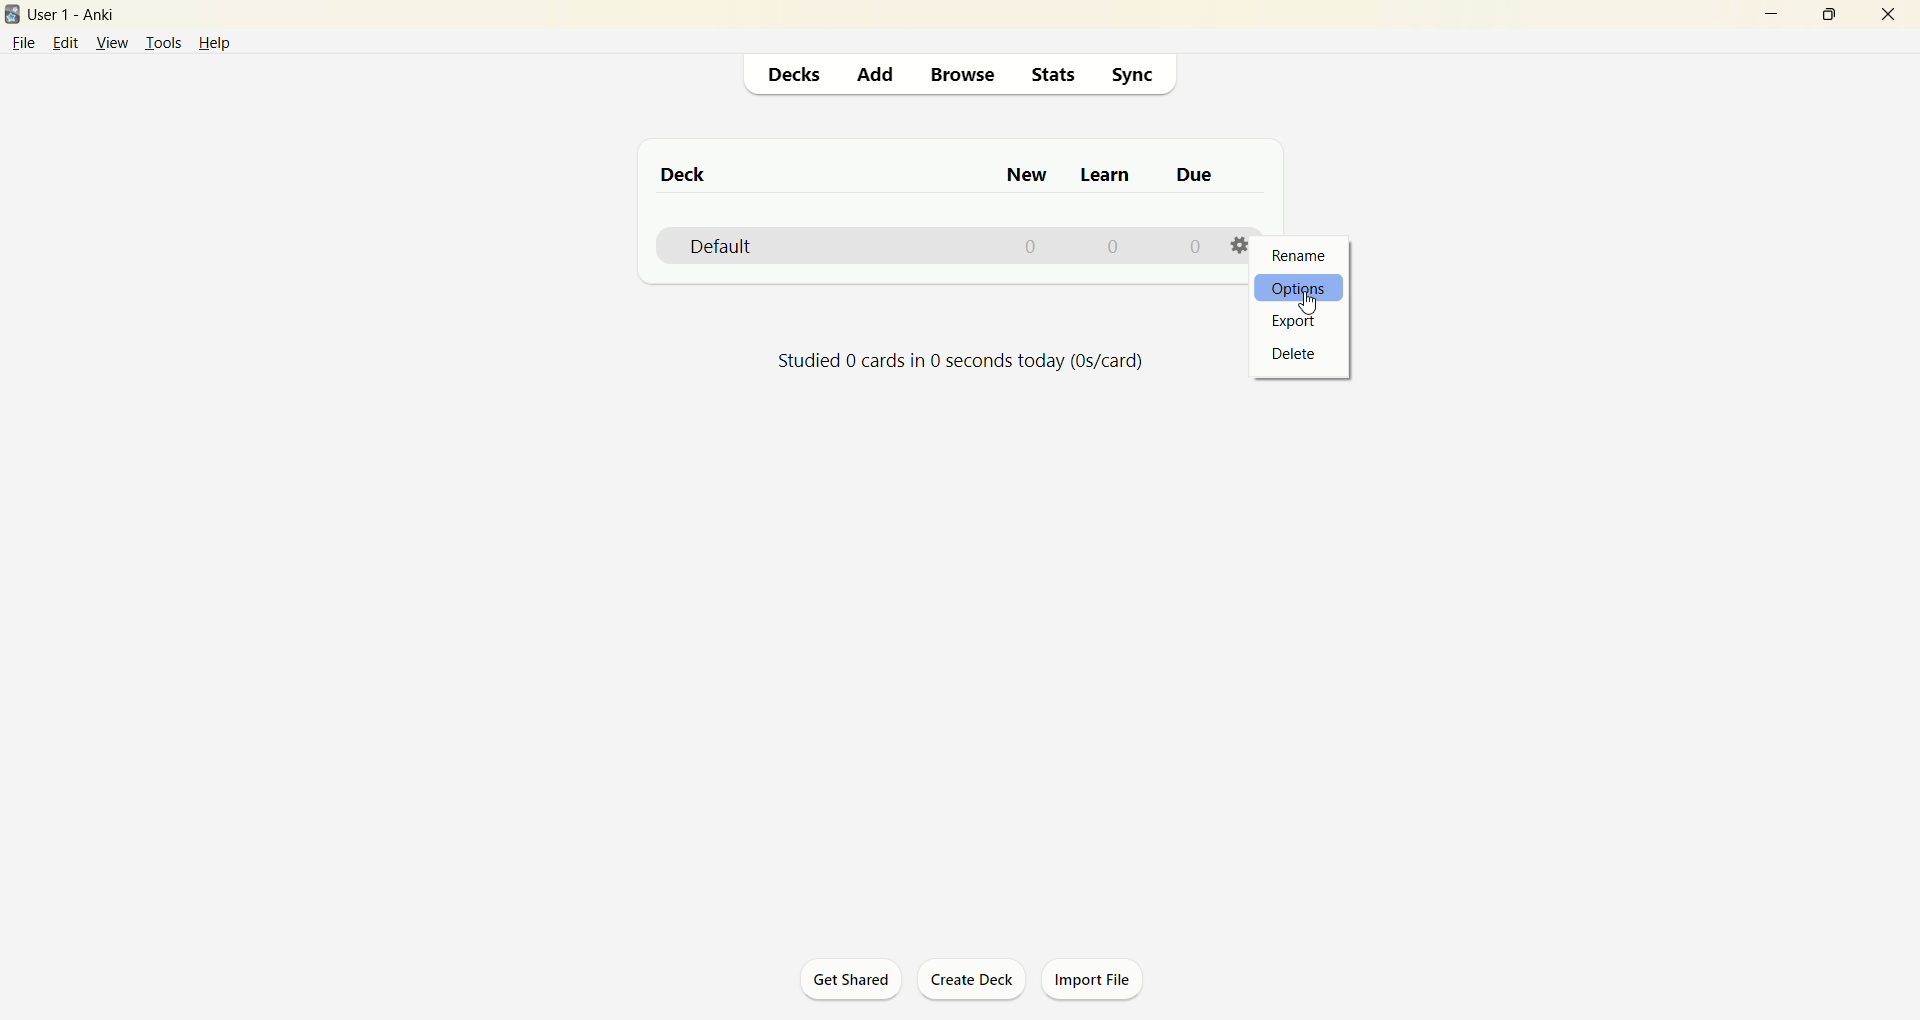 Image resolution: width=1920 pixels, height=1020 pixels. Describe the element at coordinates (1192, 246) in the screenshot. I see `0` at that location.